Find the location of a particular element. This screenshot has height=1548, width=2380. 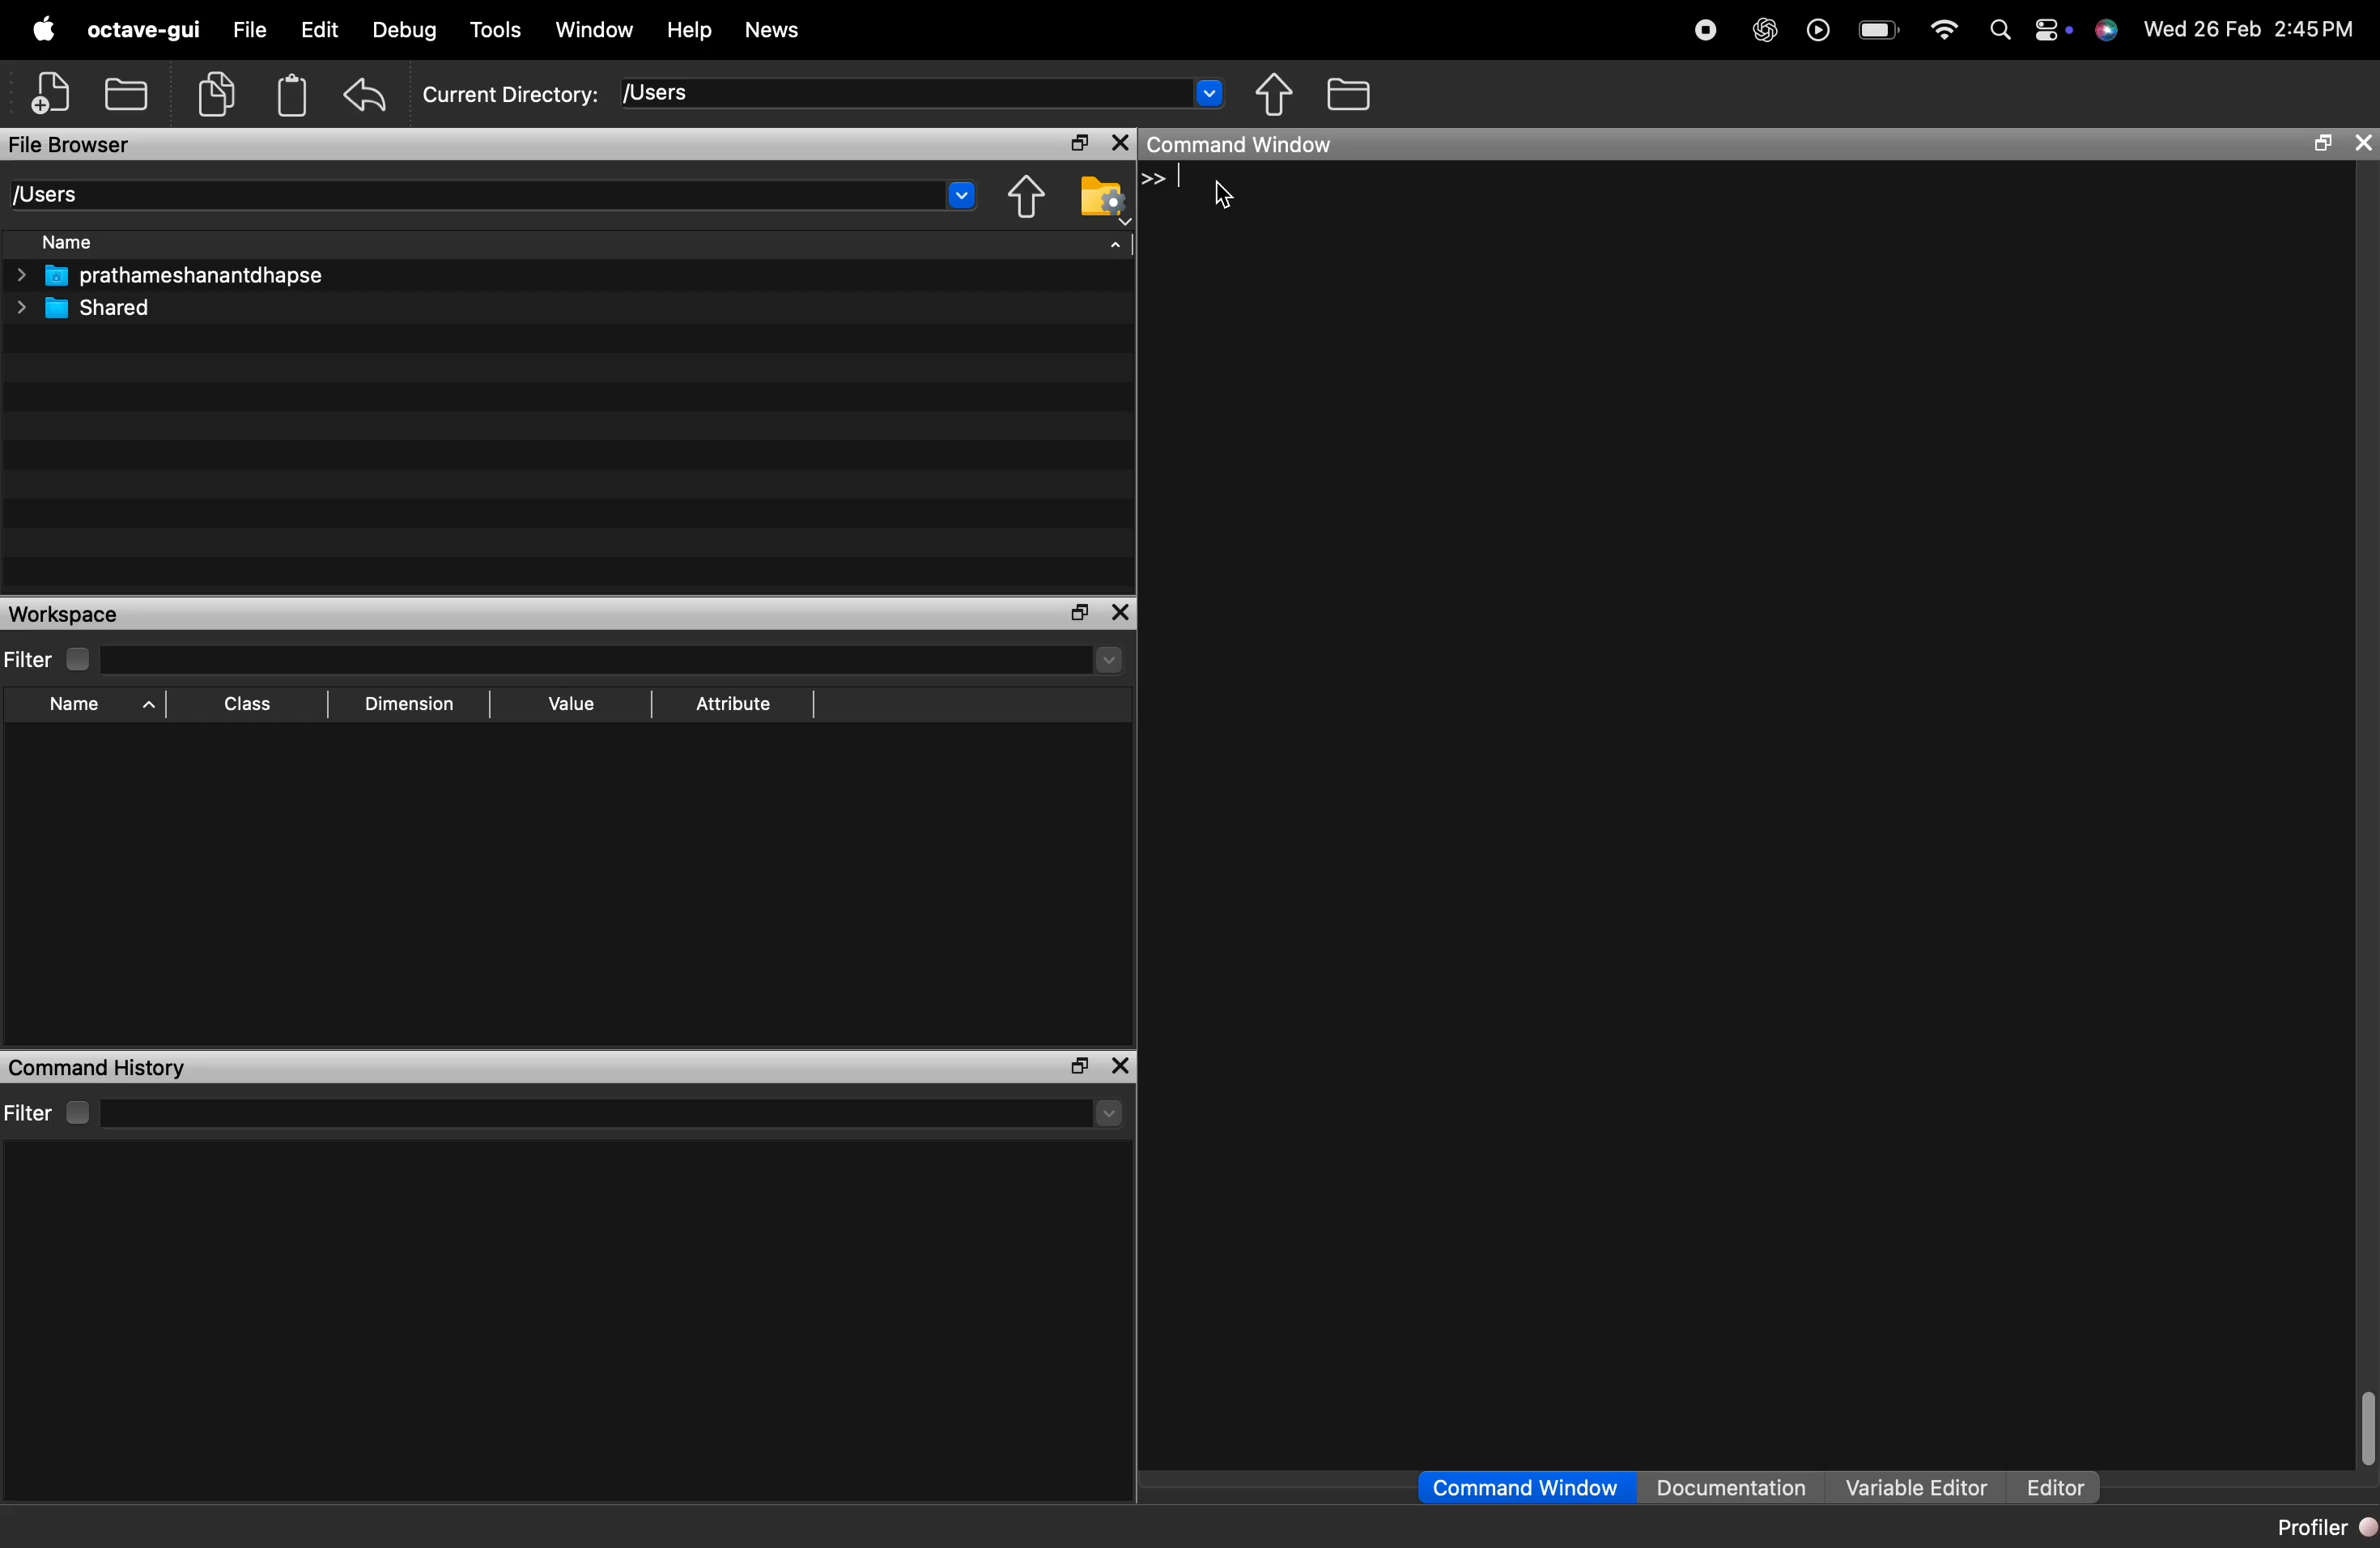

redo is located at coordinates (372, 94).